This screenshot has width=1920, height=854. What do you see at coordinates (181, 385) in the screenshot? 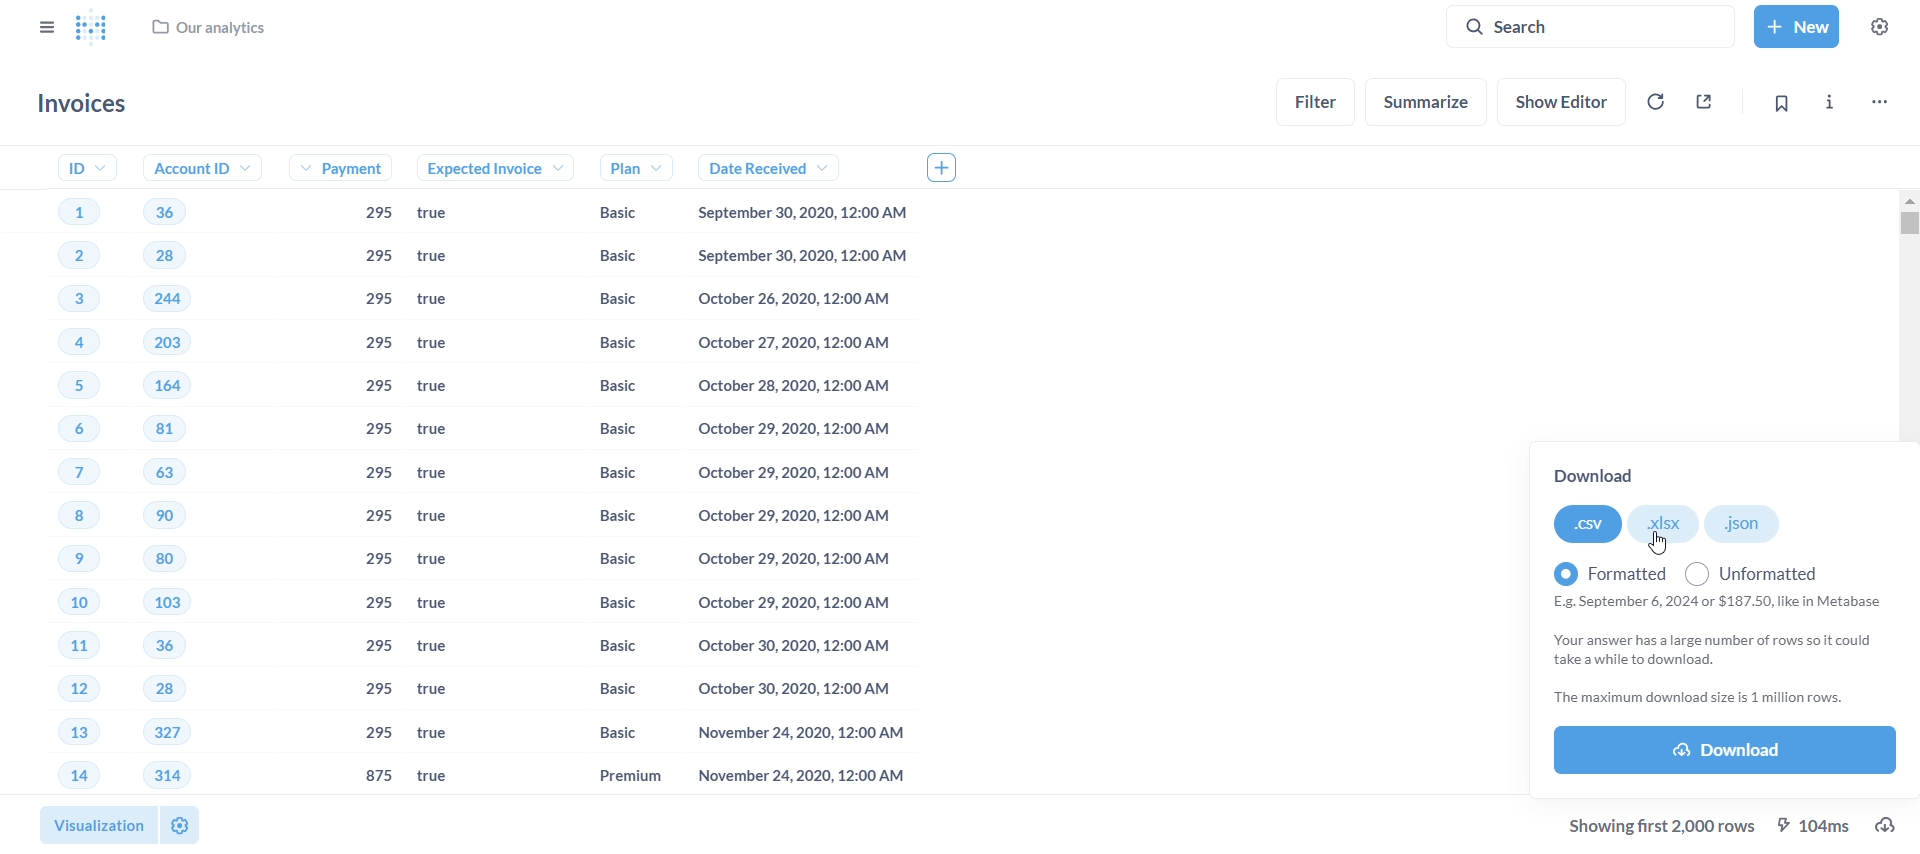
I see `164` at bounding box center [181, 385].